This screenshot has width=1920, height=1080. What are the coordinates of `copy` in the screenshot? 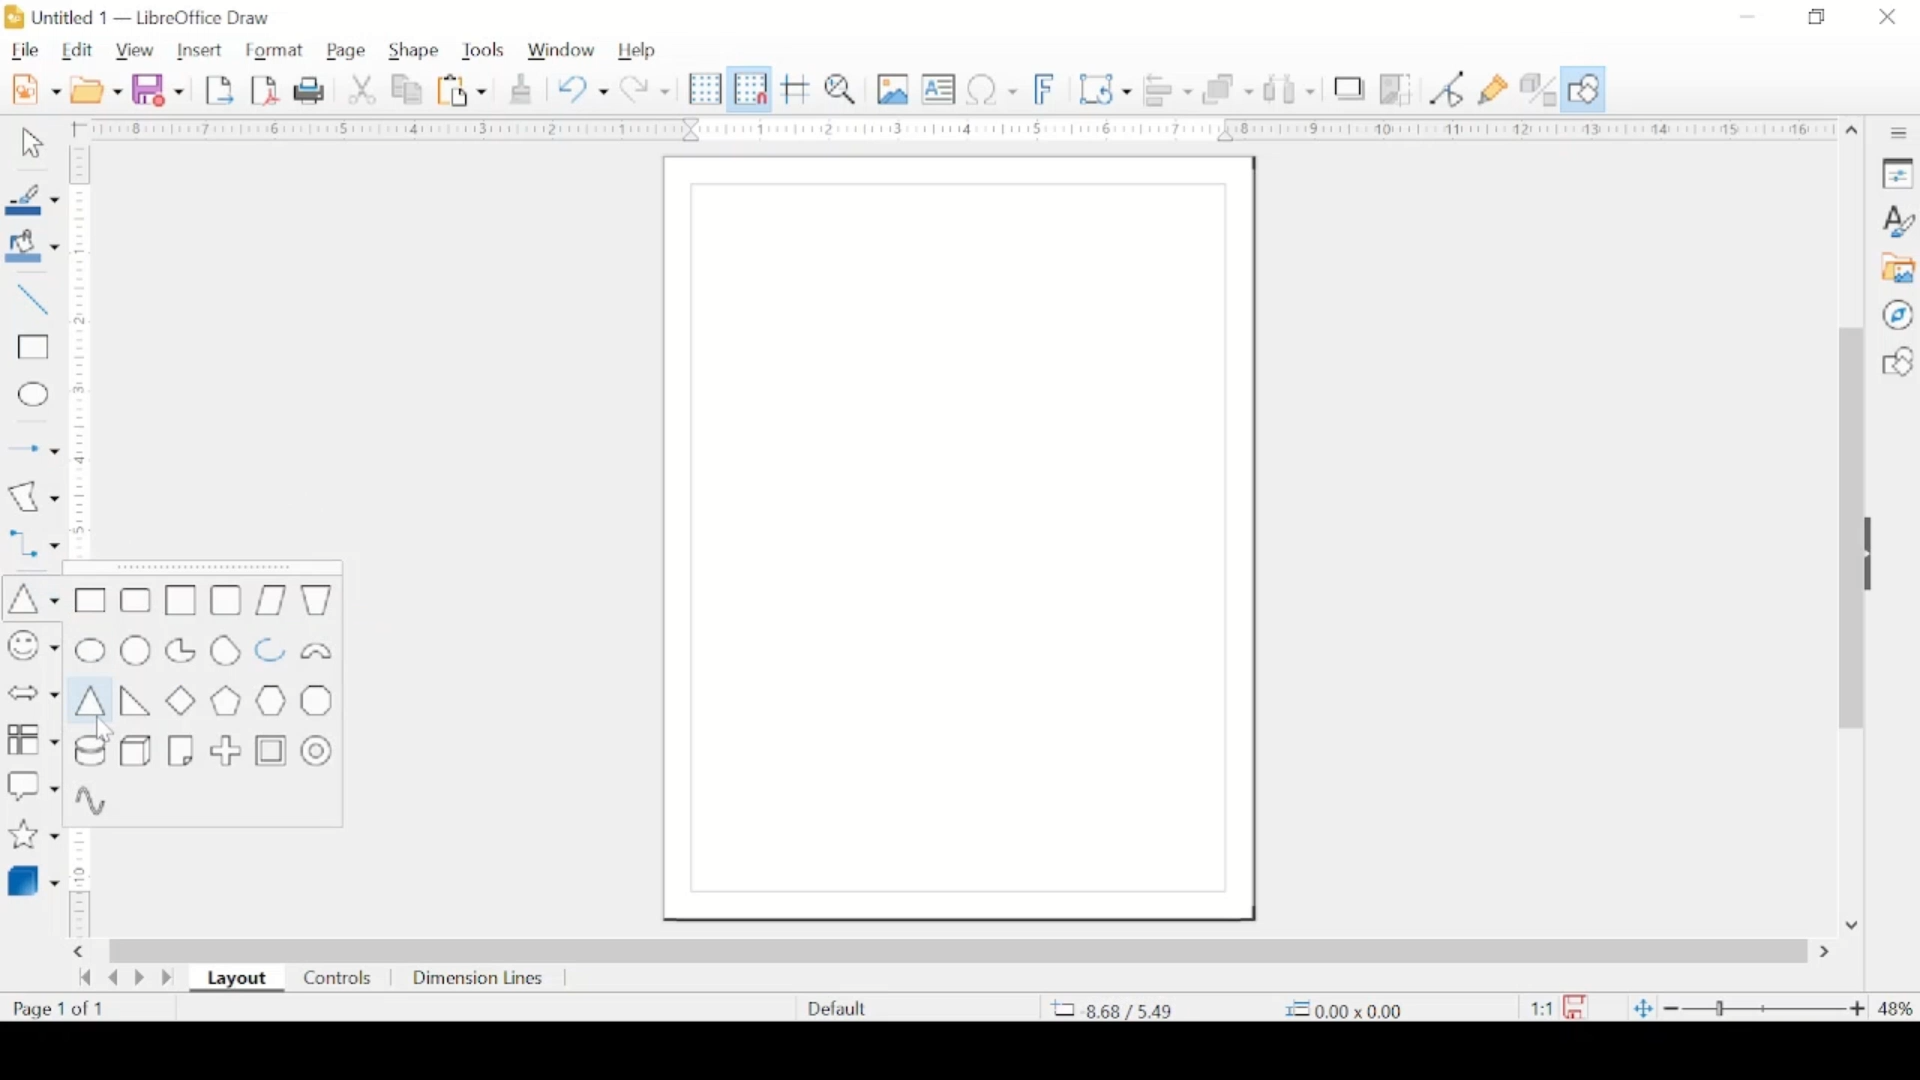 It's located at (409, 91).